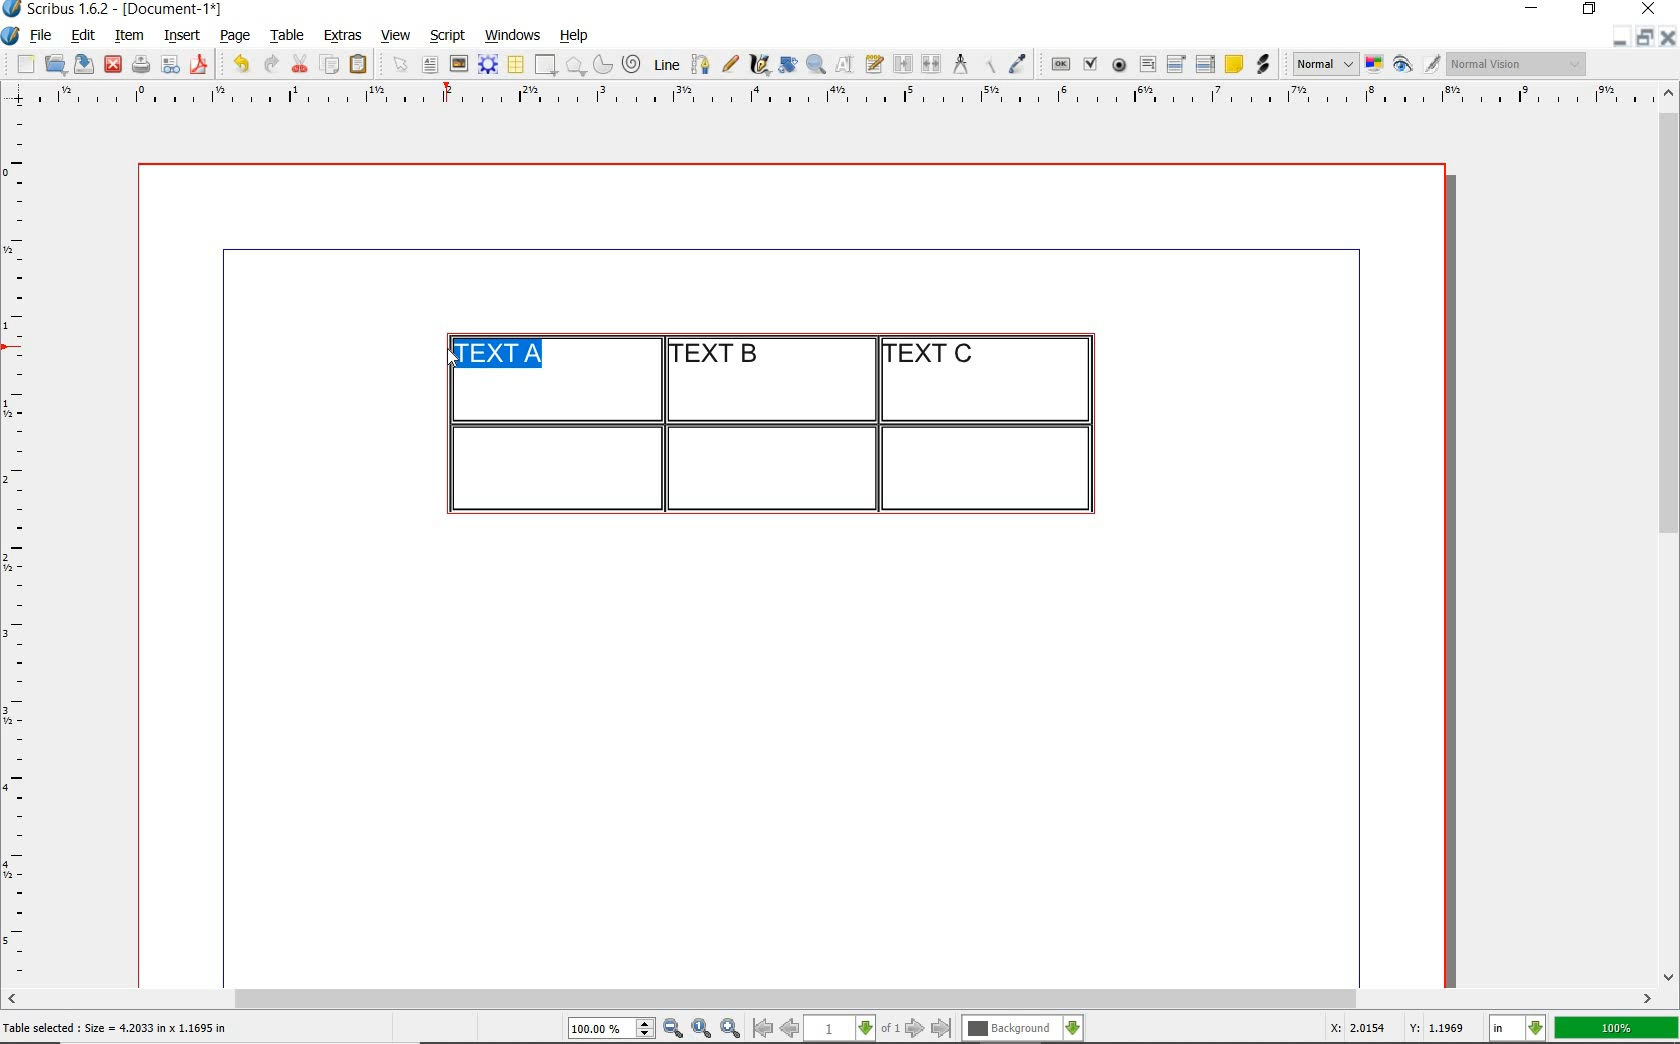 This screenshot has height=1044, width=1680. Describe the element at coordinates (730, 64) in the screenshot. I see `freehand line` at that location.